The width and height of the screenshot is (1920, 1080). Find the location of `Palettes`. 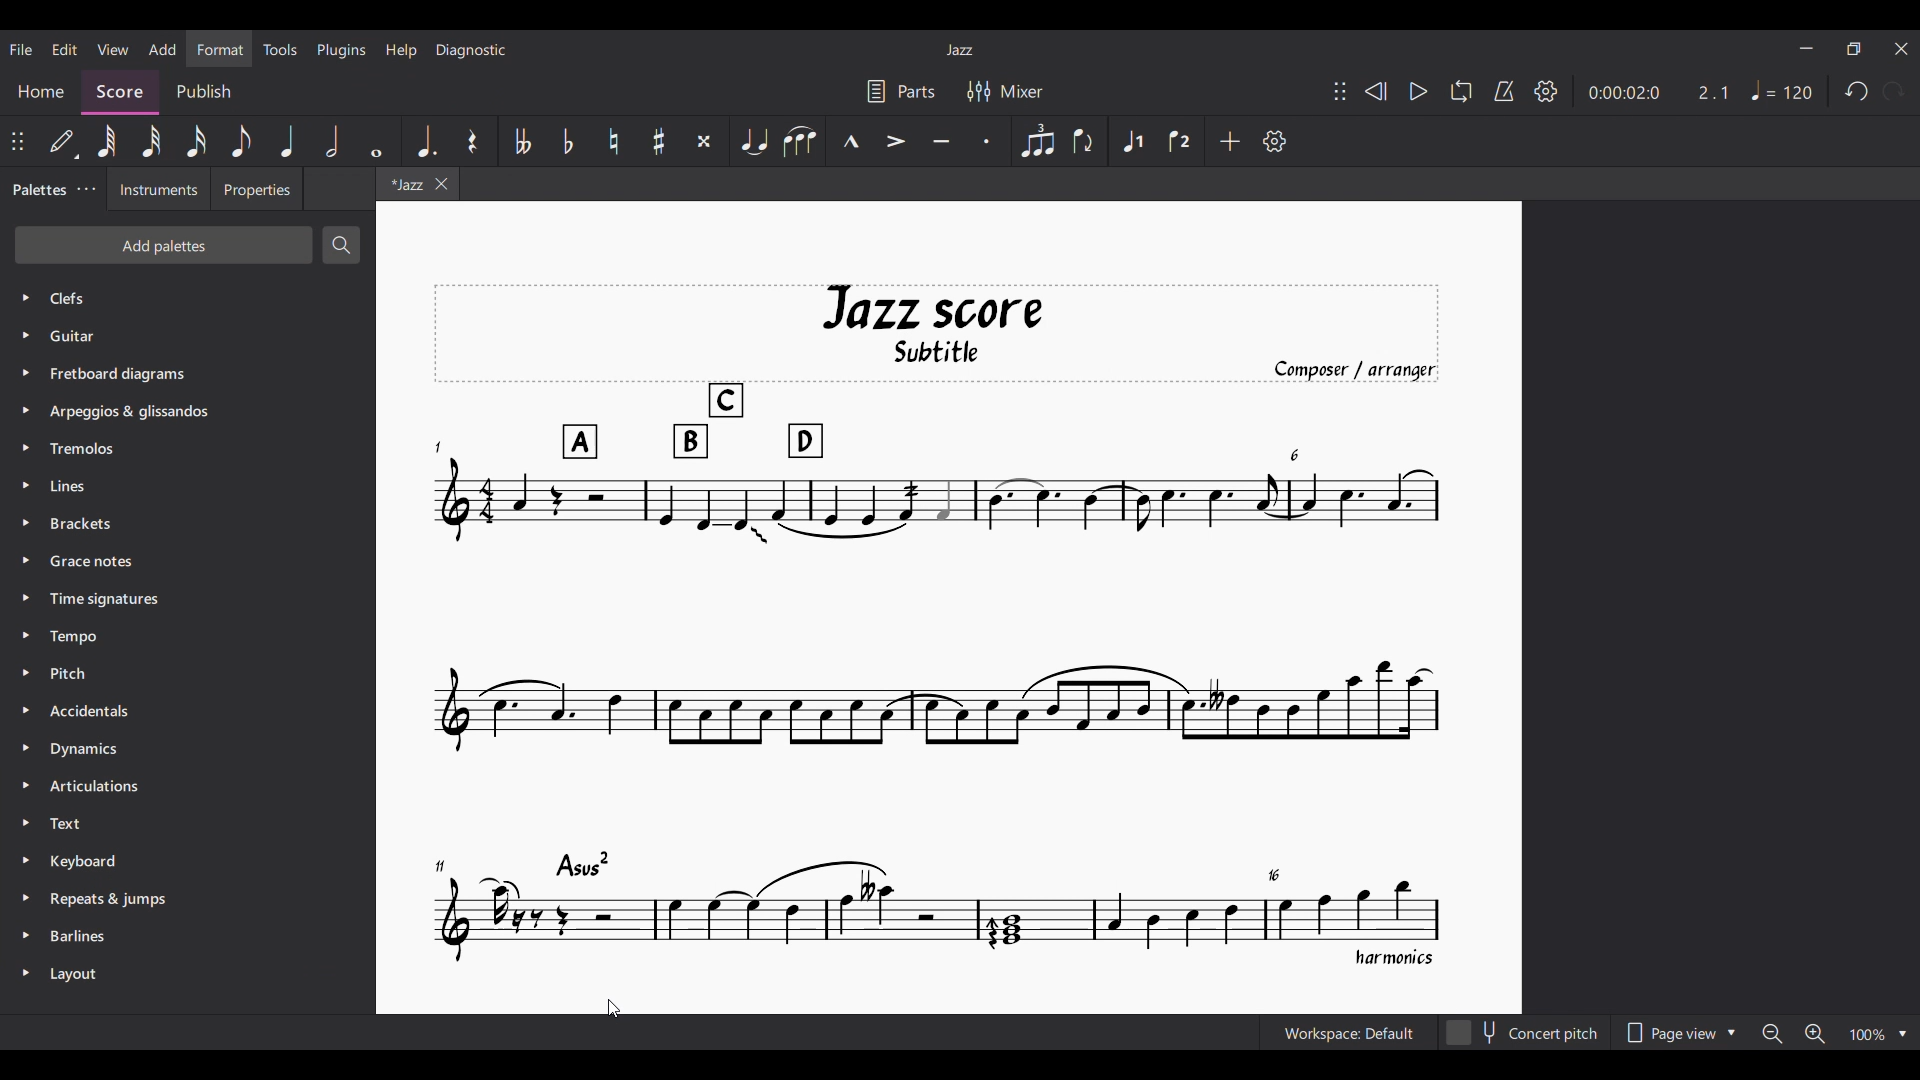

Palettes is located at coordinates (38, 188).